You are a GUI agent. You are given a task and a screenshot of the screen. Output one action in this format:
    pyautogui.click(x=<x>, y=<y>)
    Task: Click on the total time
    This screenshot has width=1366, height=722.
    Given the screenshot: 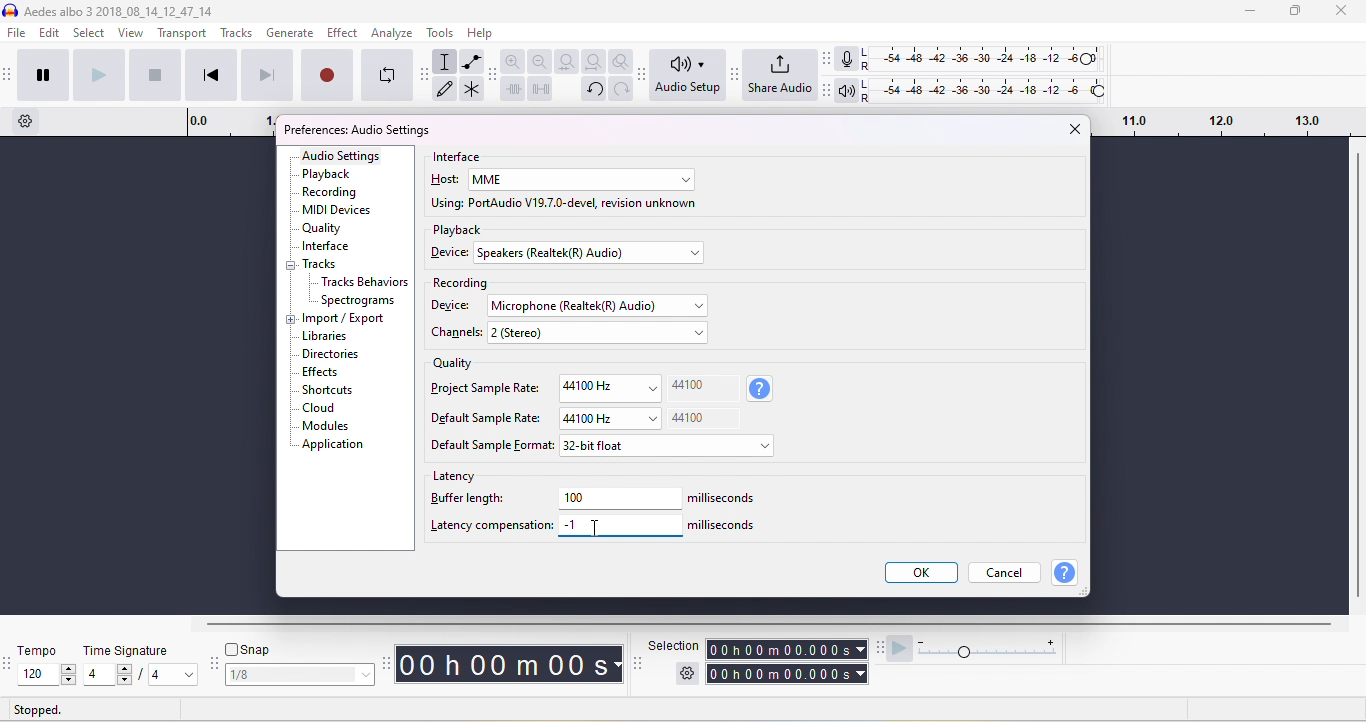 What is the action you would take?
    pyautogui.click(x=779, y=674)
    